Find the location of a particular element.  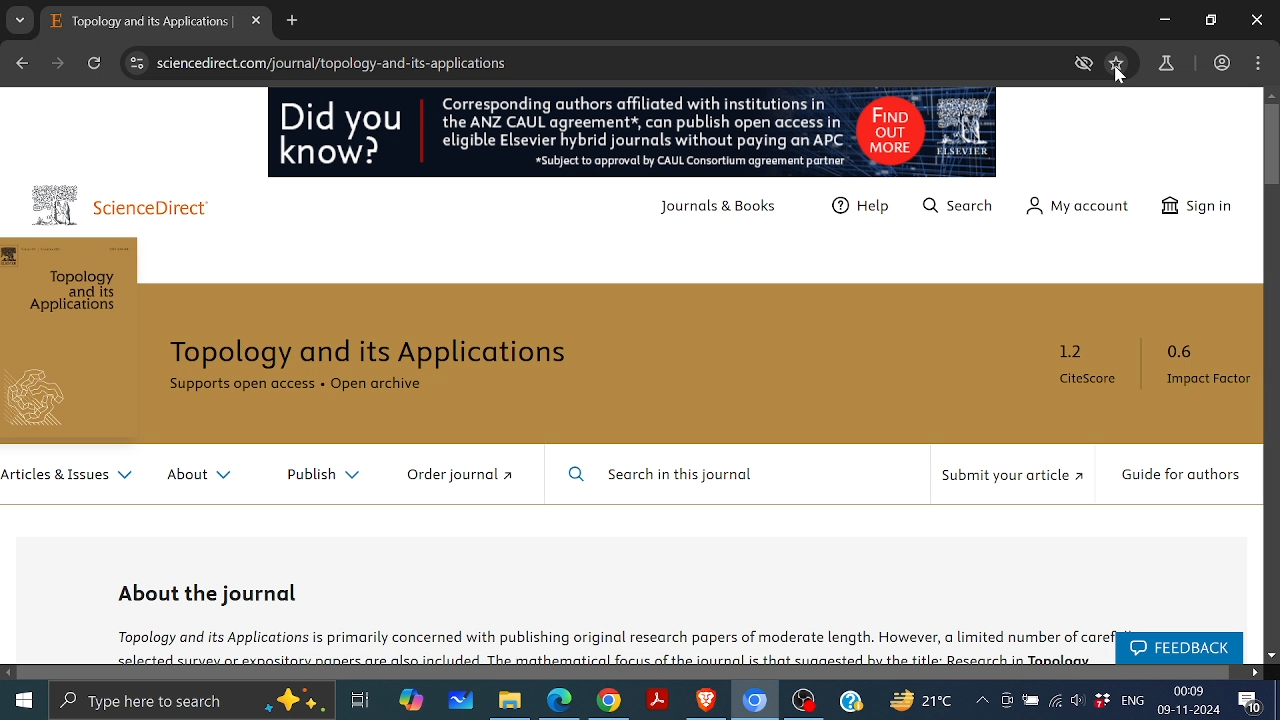

OBS Studio is located at coordinates (806, 702).